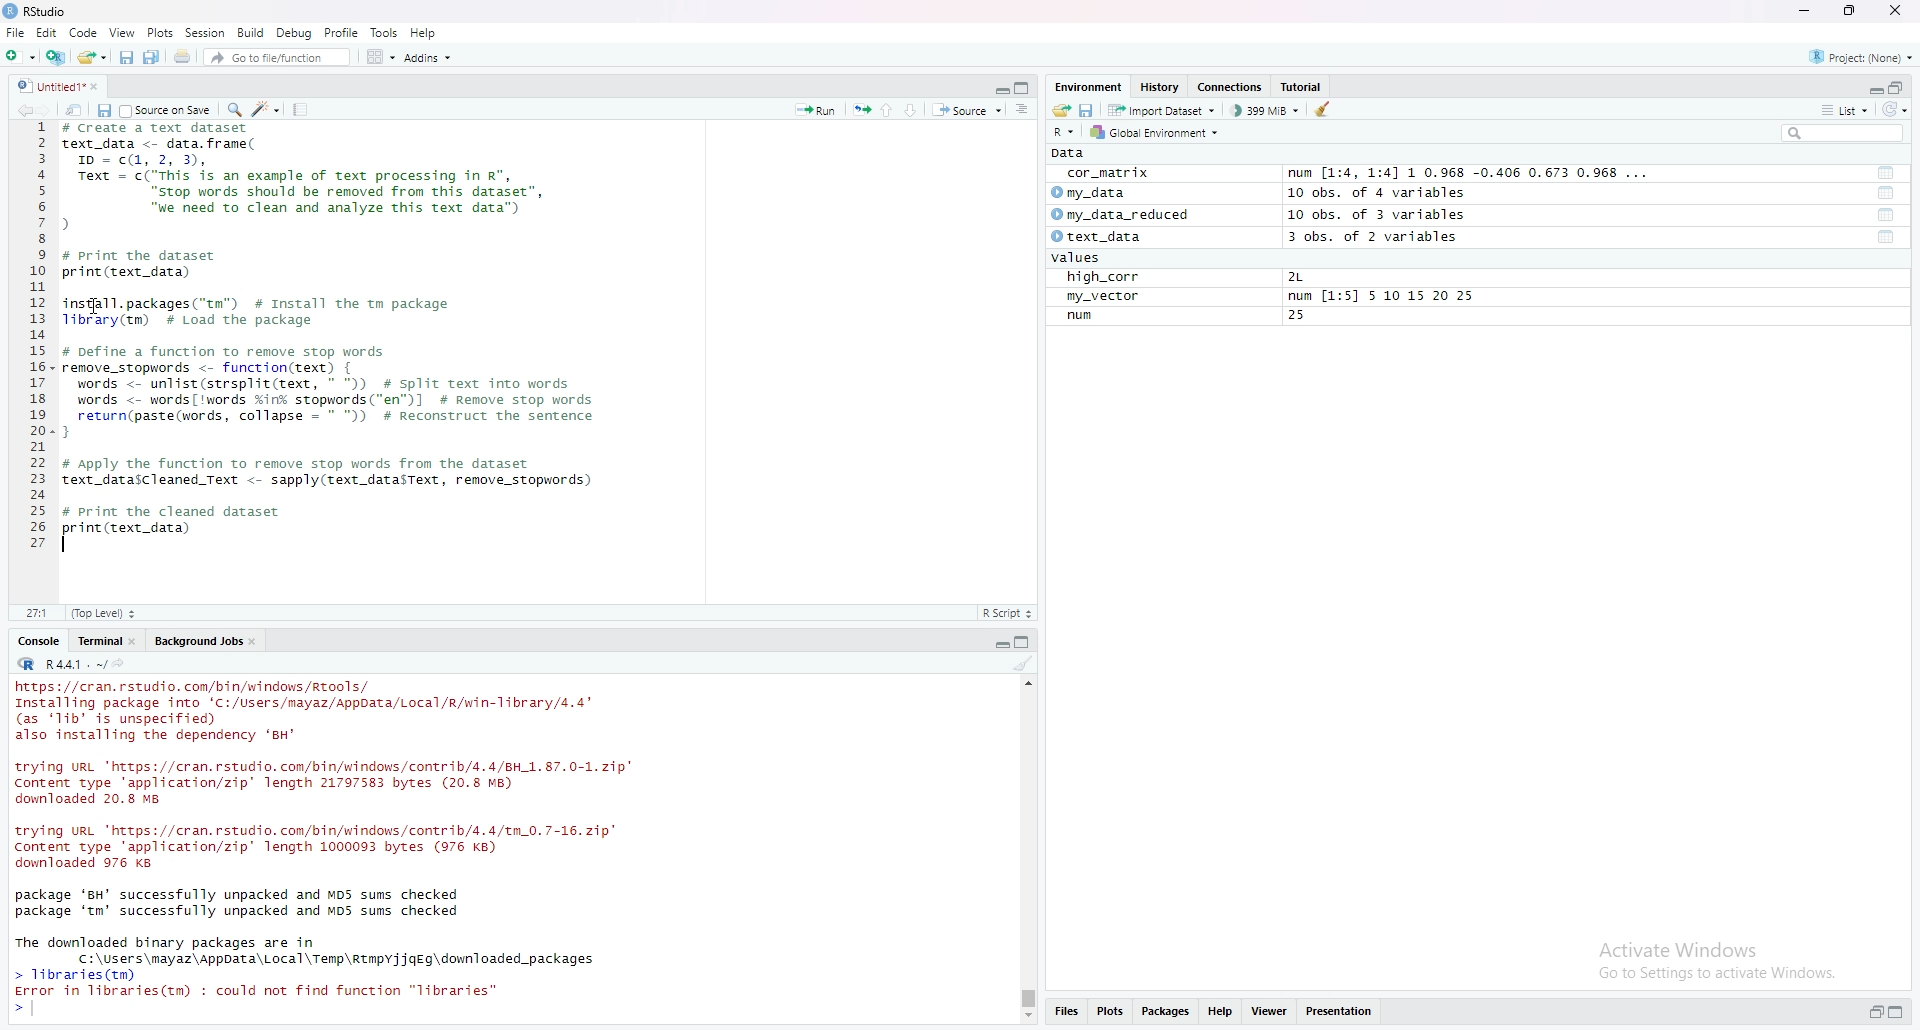 The height and width of the screenshot is (1030, 1920). Describe the element at coordinates (267, 110) in the screenshot. I see `code tools` at that location.